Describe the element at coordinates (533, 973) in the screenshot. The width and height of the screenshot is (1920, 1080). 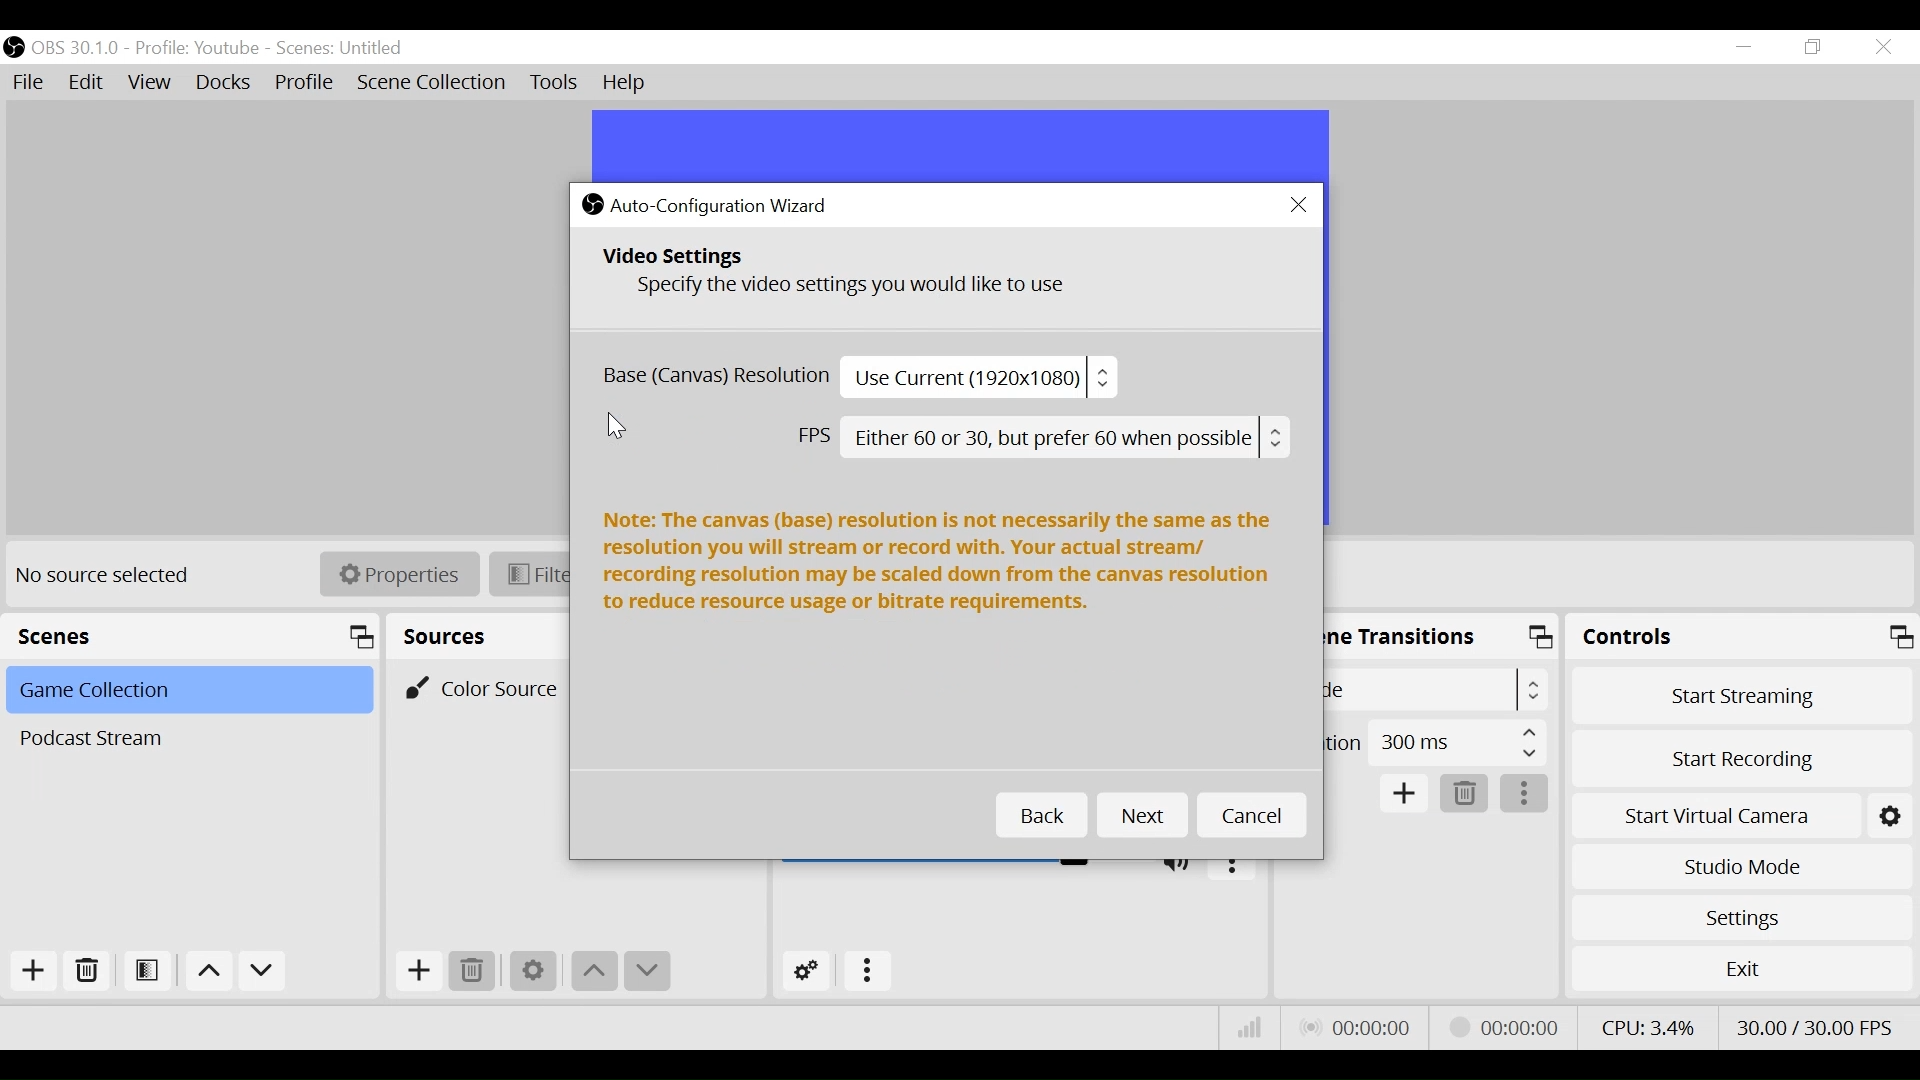
I see `Settings` at that location.